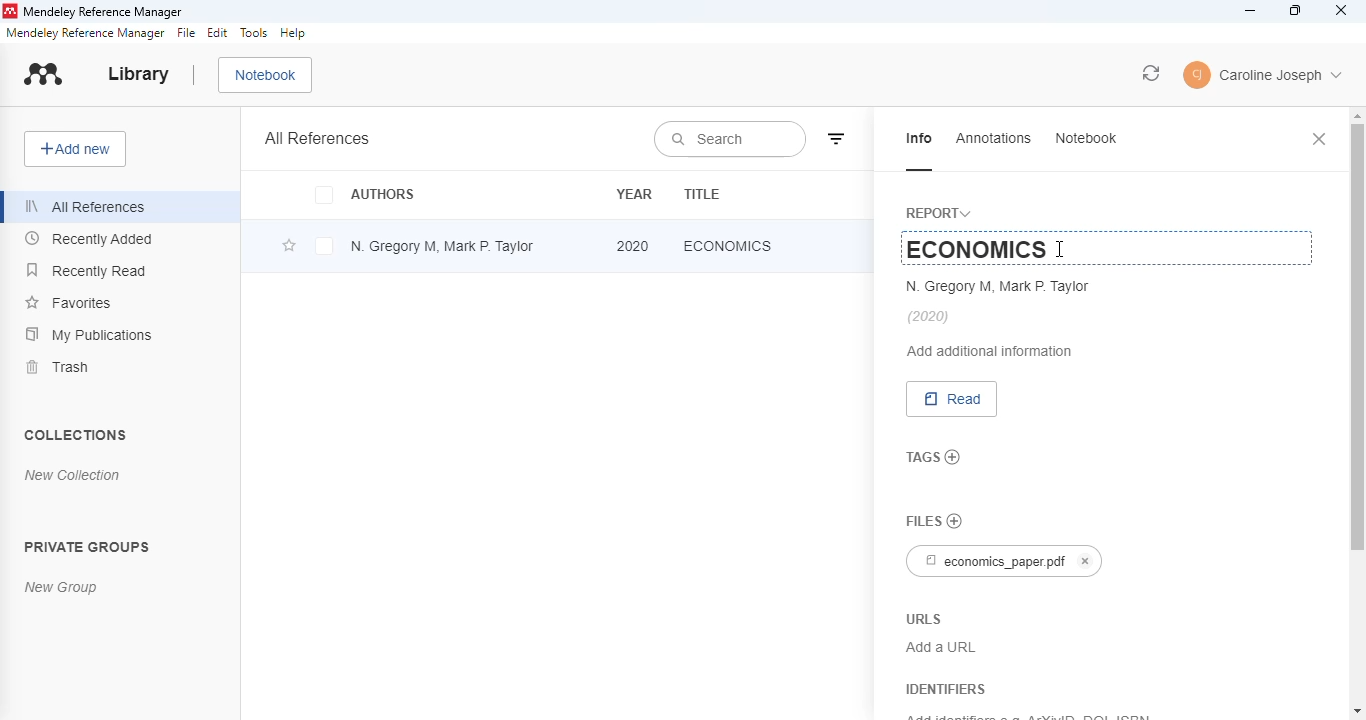  I want to click on no files chosen, so click(955, 521).